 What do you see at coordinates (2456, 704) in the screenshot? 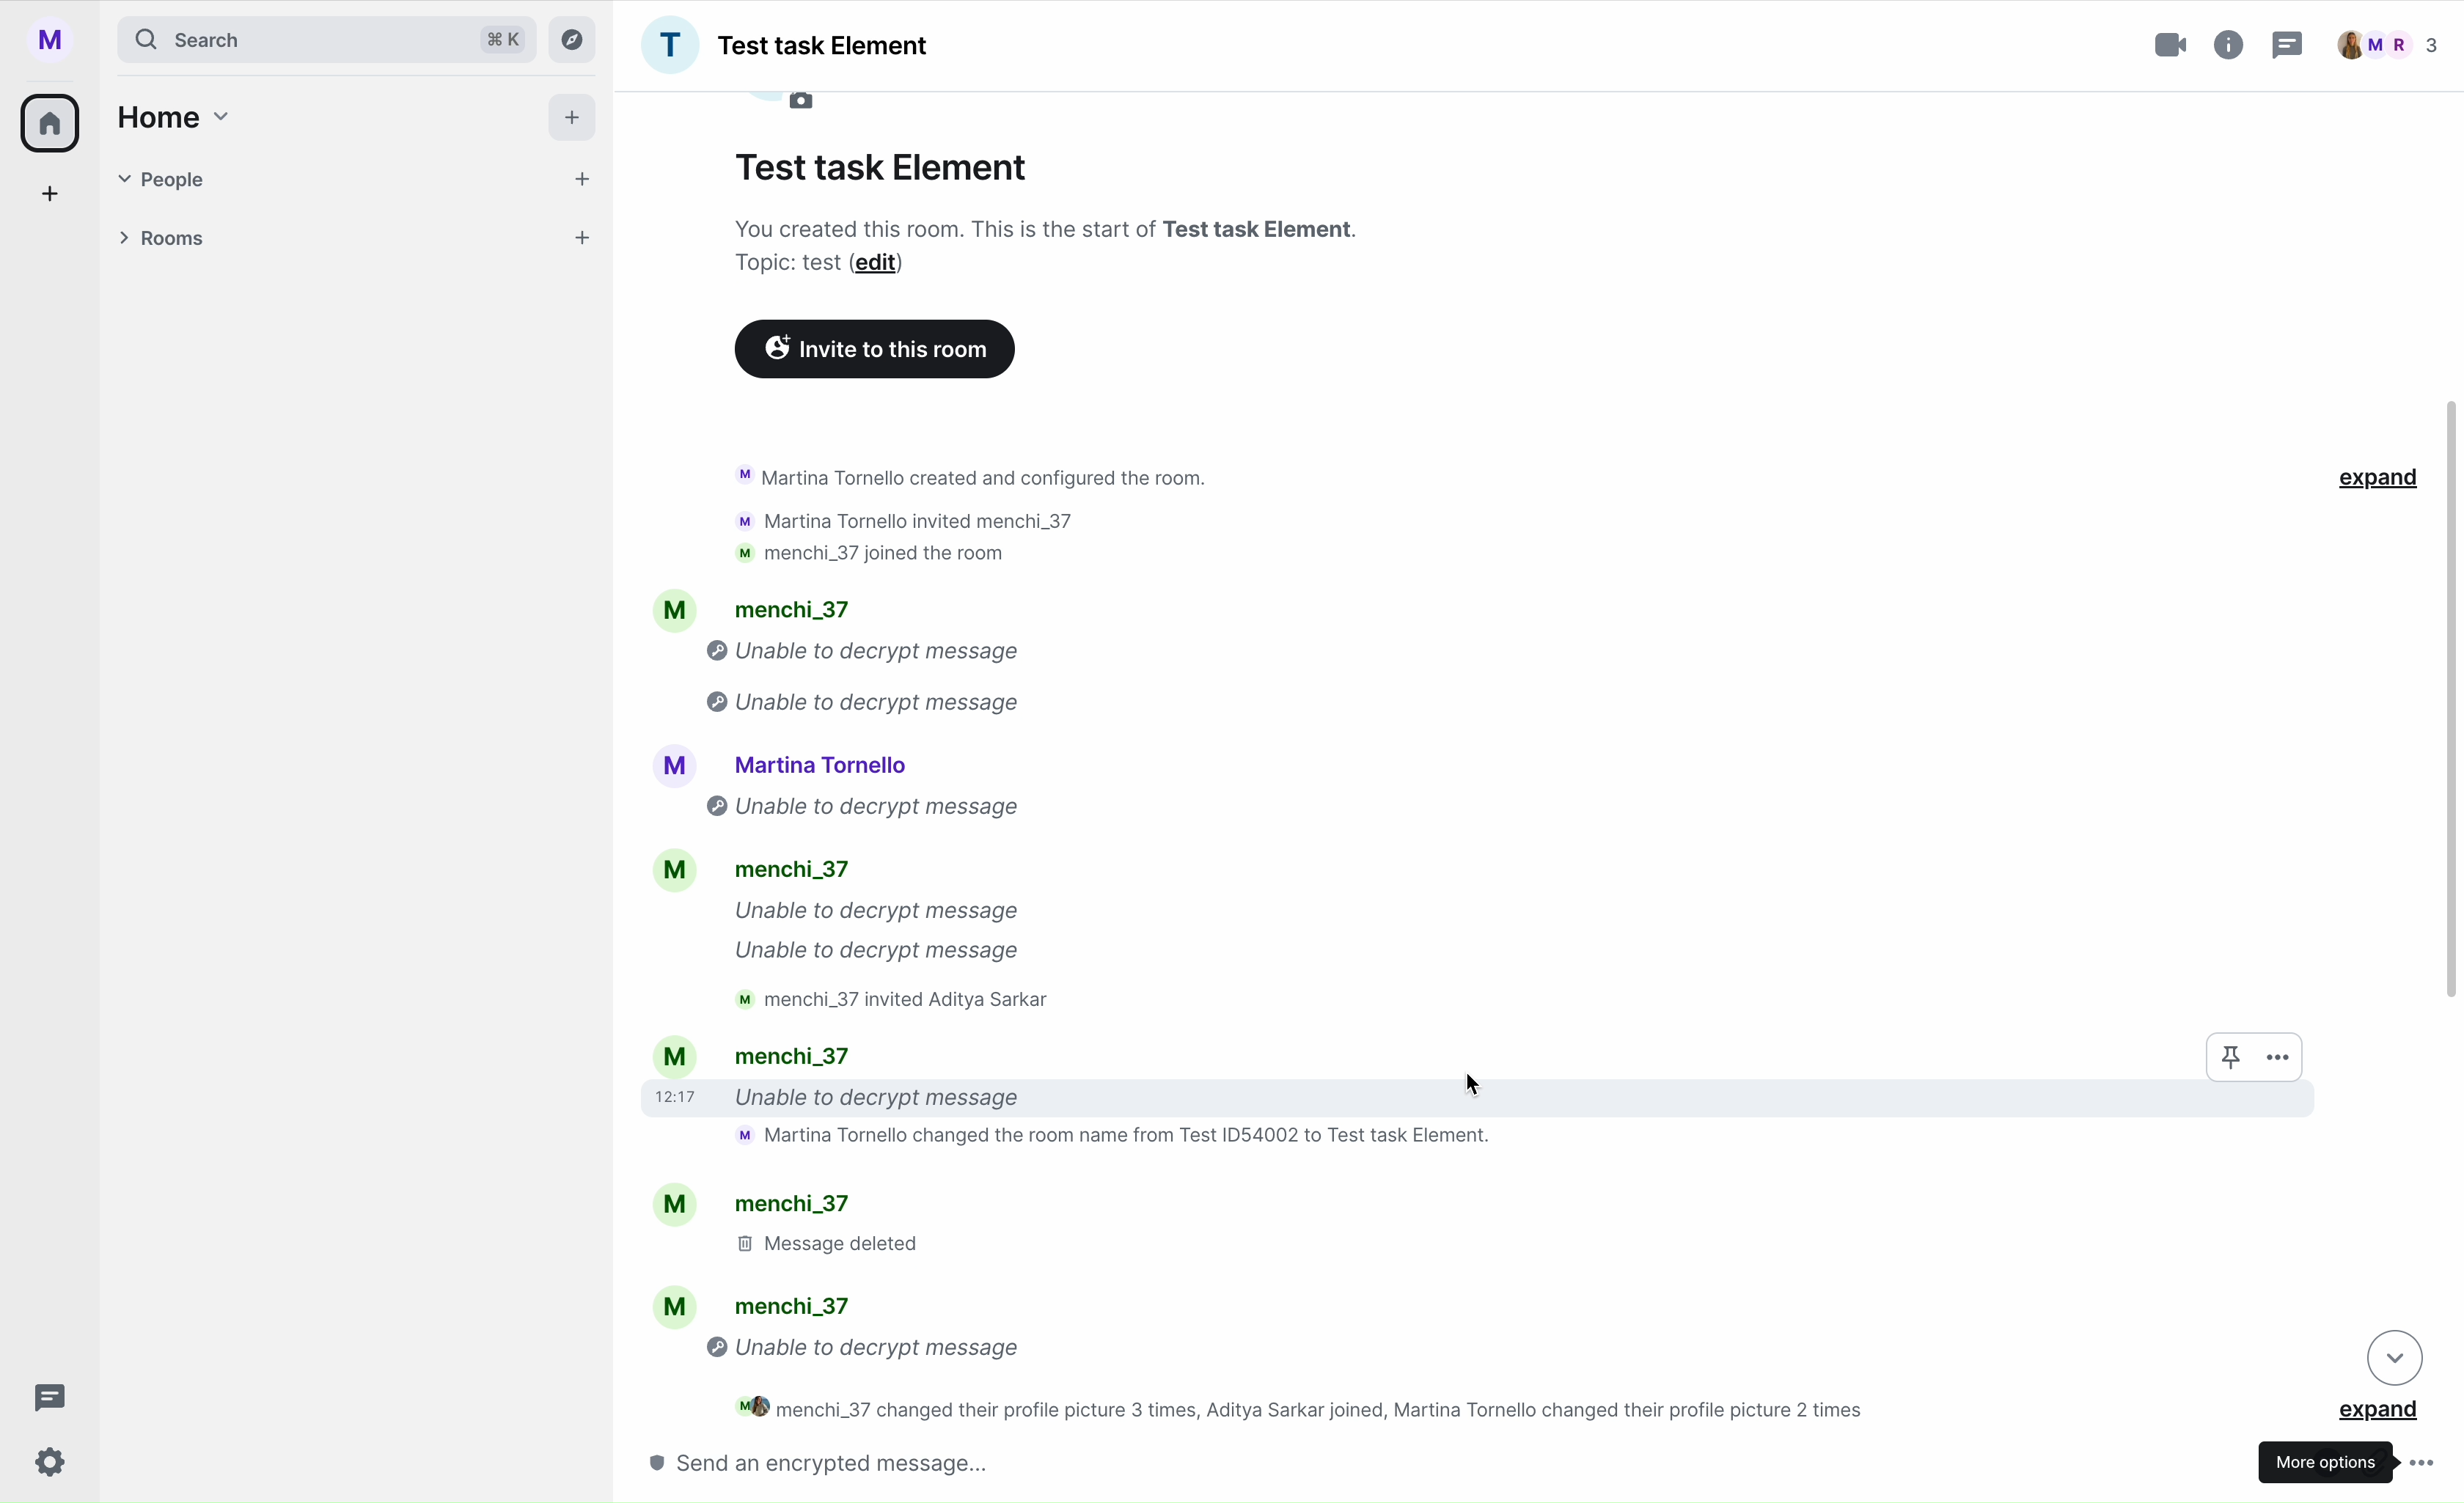
I see `scroll bar` at bounding box center [2456, 704].